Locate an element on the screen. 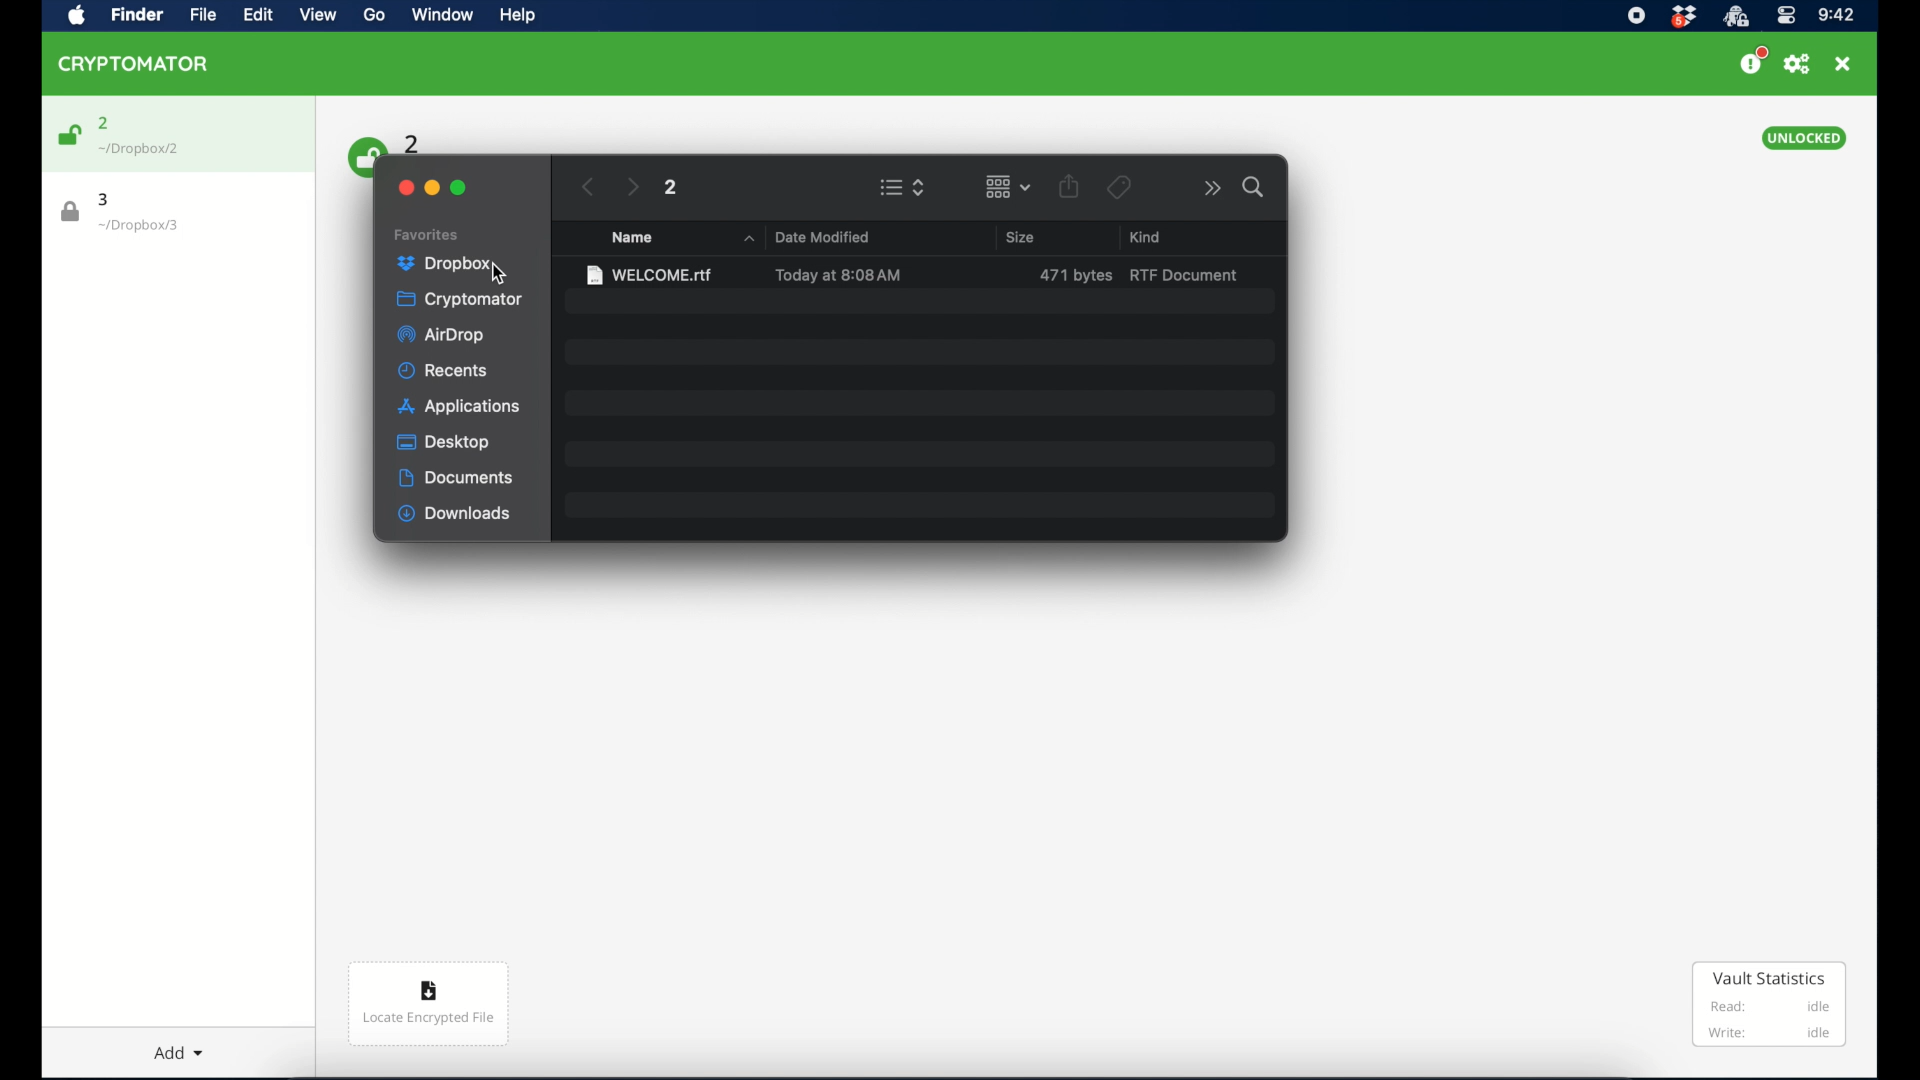 The width and height of the screenshot is (1920, 1080). screen recorder icon is located at coordinates (1635, 16).